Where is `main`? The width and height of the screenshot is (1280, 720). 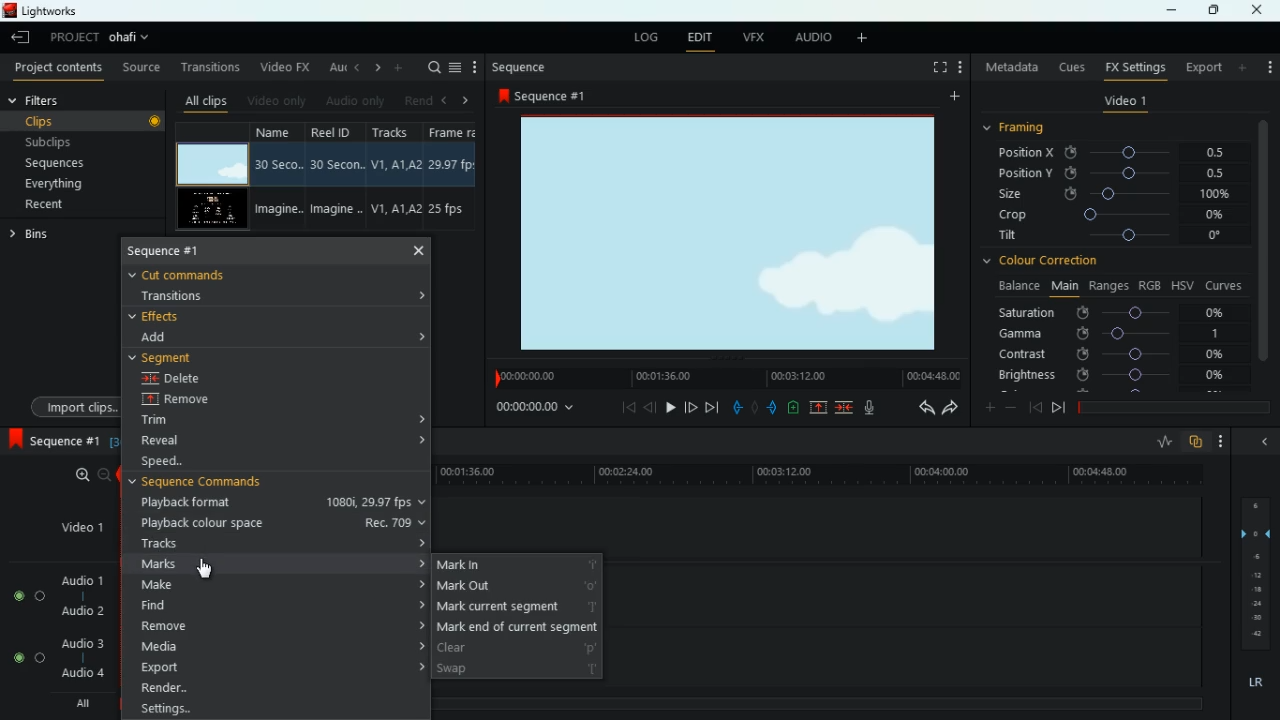 main is located at coordinates (1064, 286).